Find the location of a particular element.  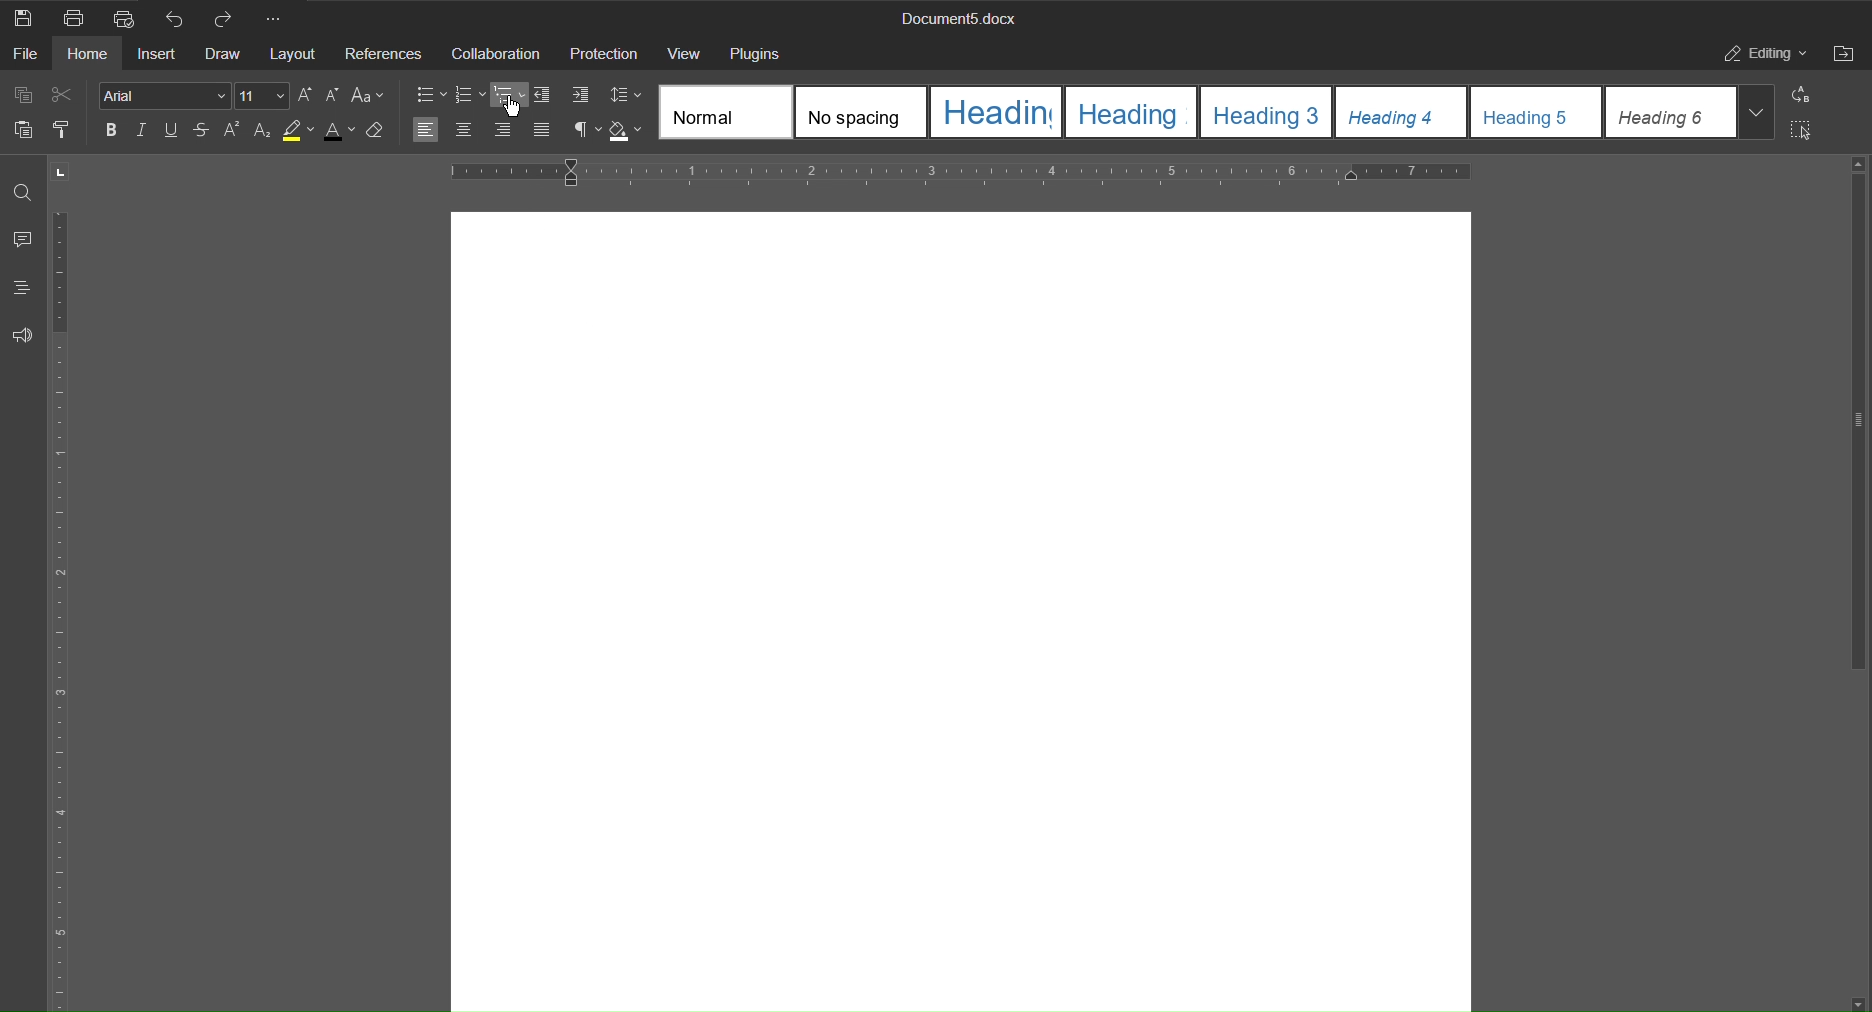

Editing is located at coordinates (1761, 53).